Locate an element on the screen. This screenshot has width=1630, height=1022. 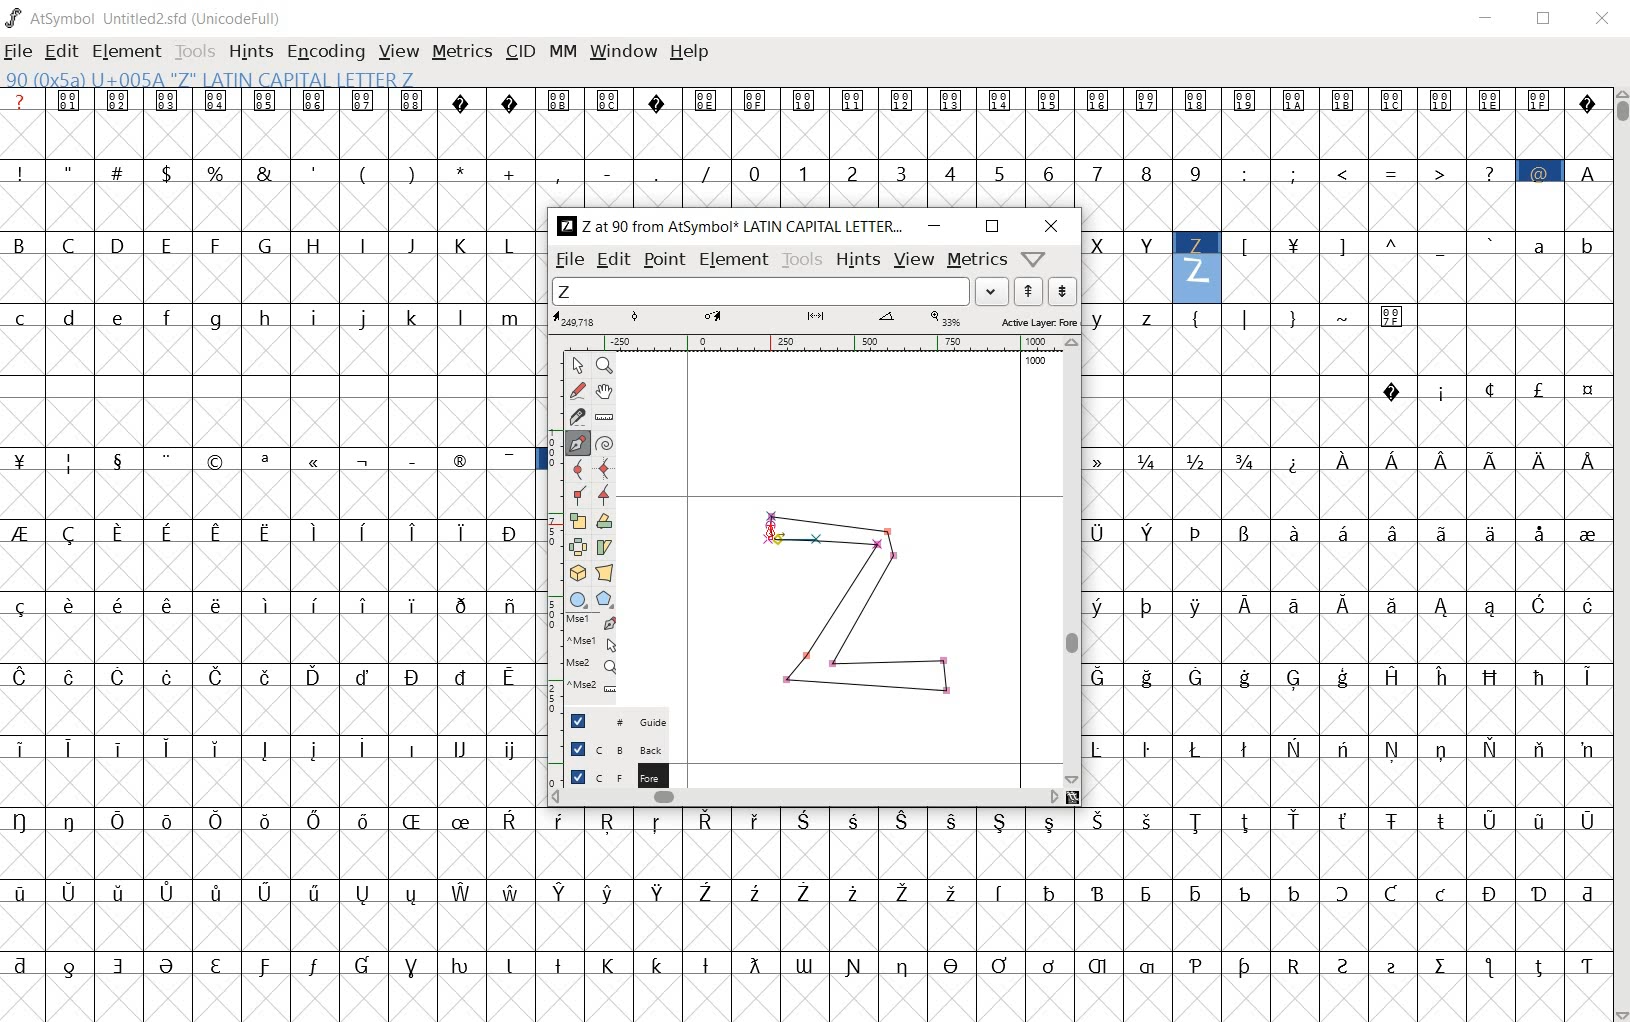
scale the selection is located at coordinates (576, 522).